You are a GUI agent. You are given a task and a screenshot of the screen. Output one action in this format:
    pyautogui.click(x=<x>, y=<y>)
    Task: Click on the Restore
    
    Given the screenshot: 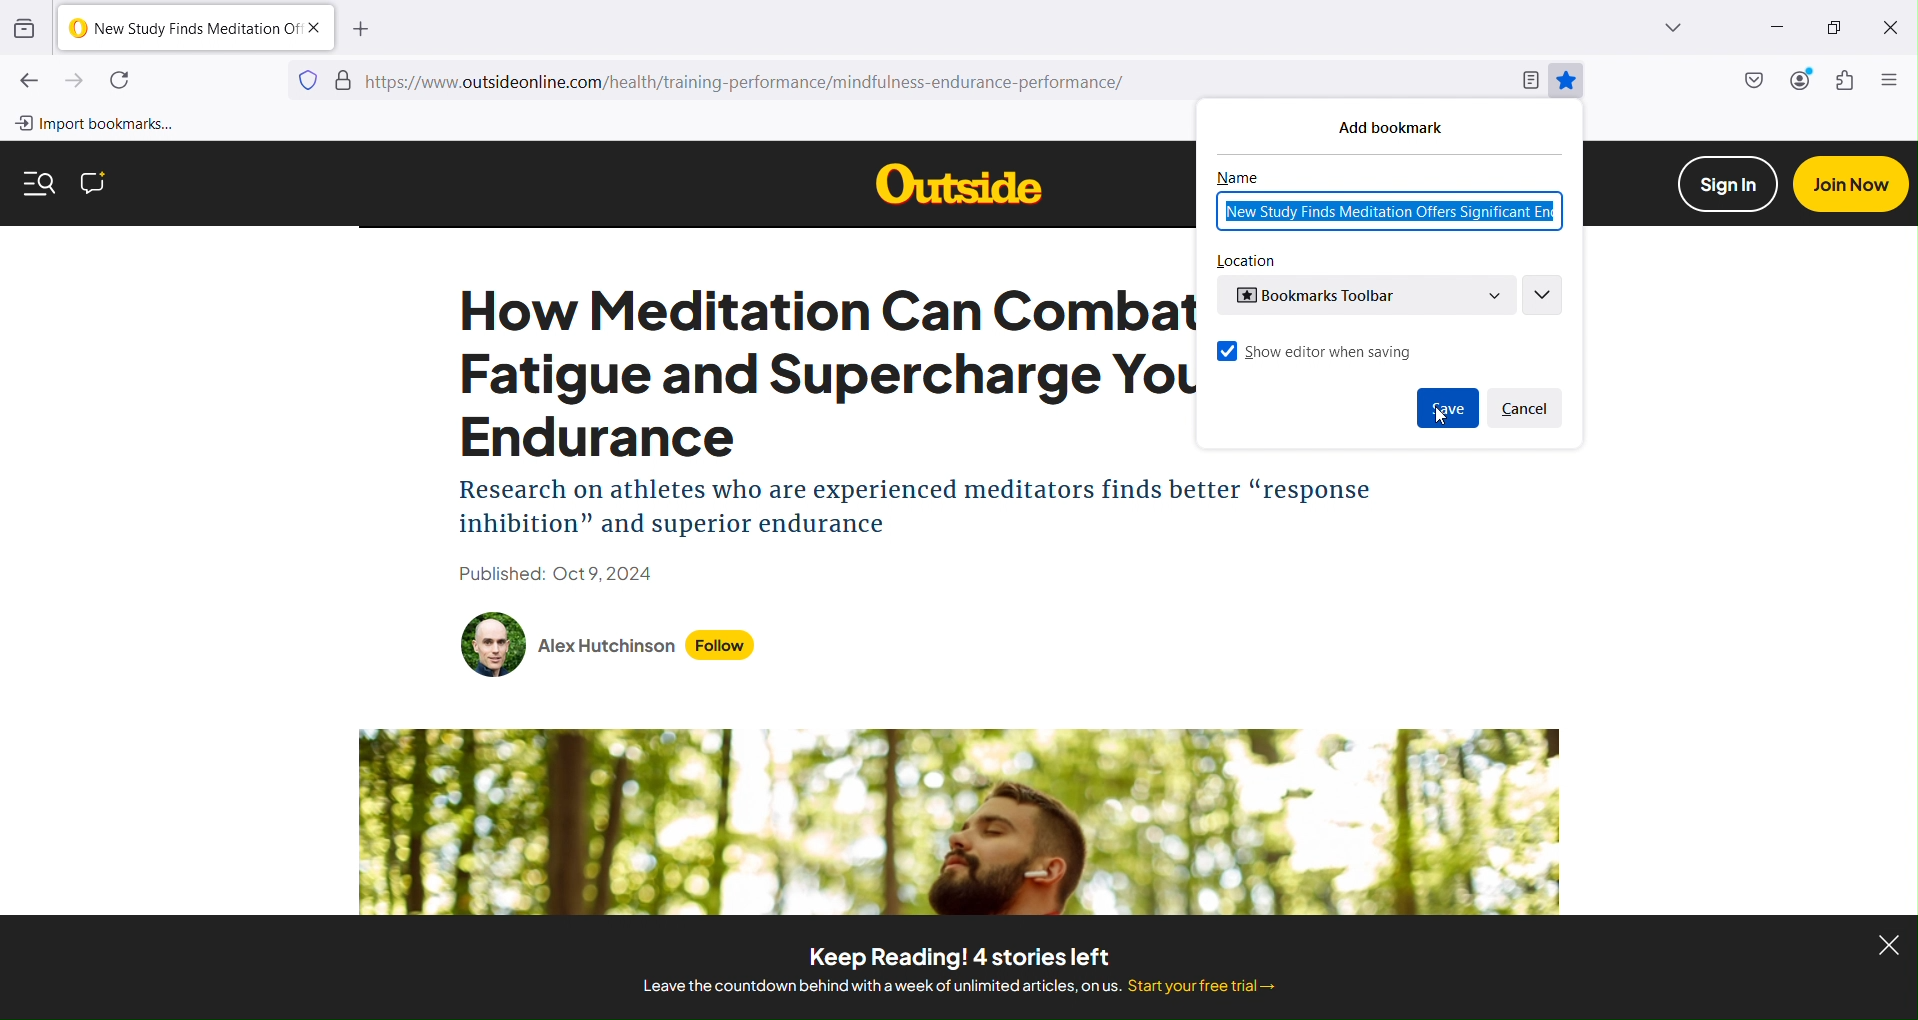 What is the action you would take?
    pyautogui.click(x=1835, y=30)
    